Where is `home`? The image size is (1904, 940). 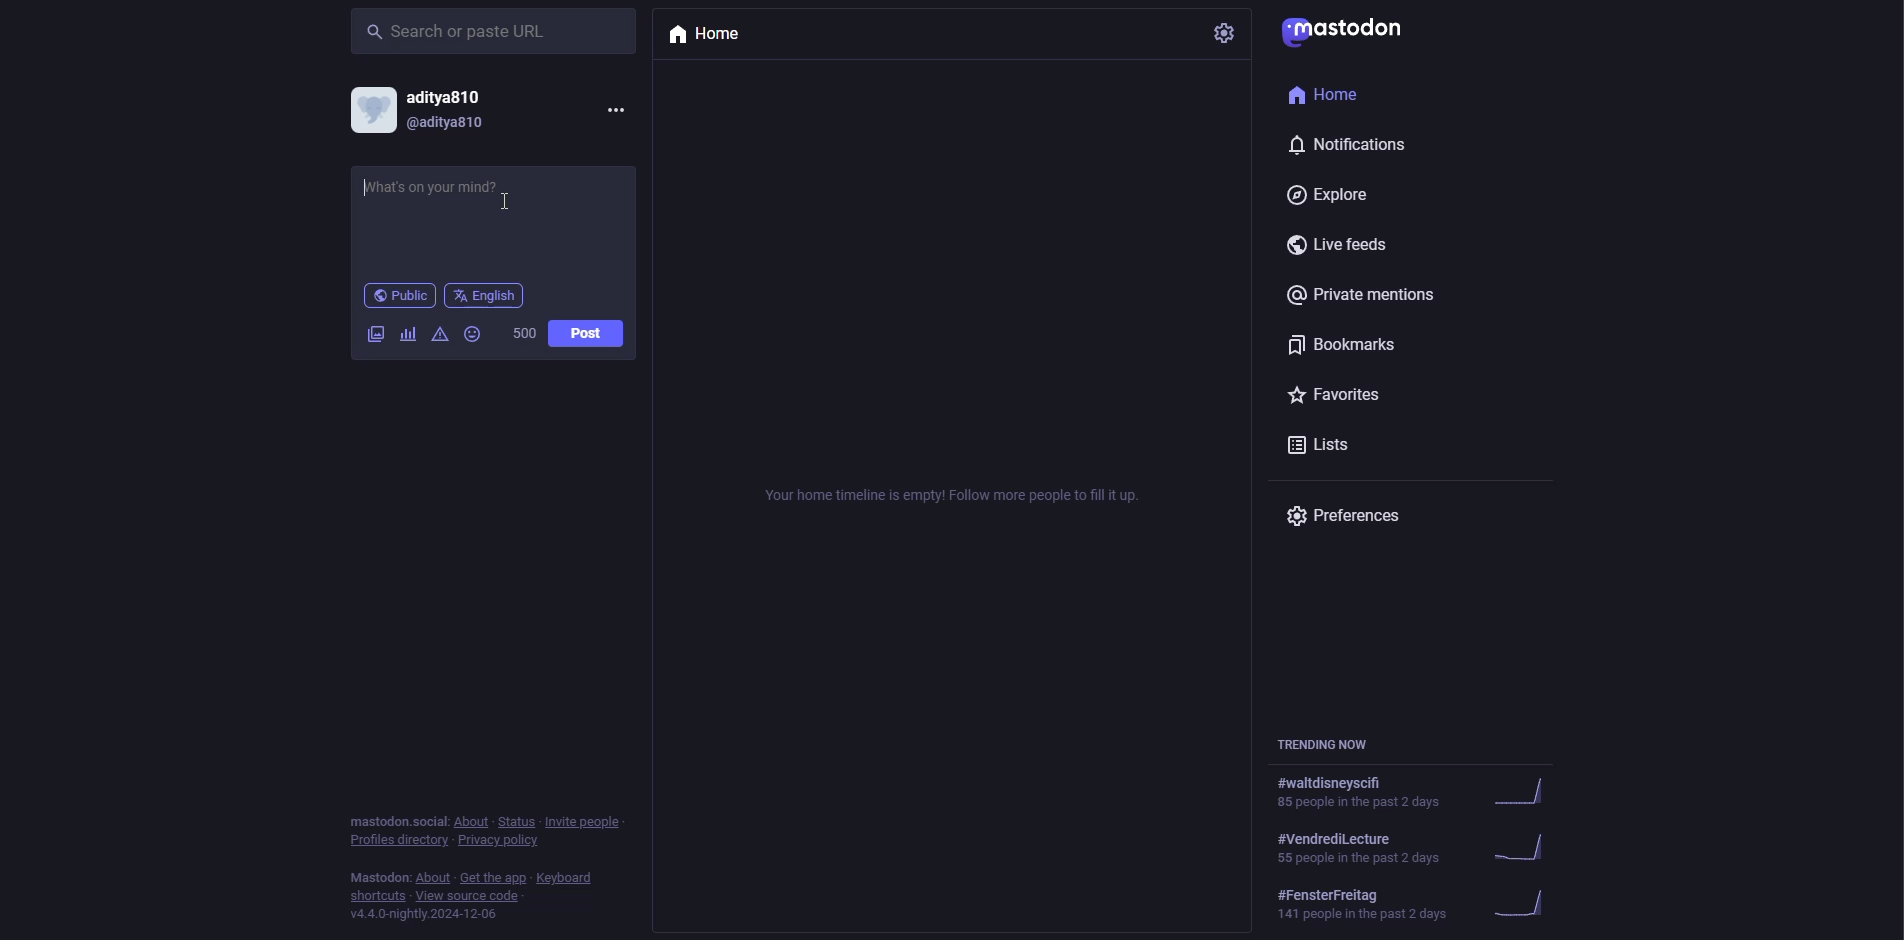 home is located at coordinates (1338, 98).